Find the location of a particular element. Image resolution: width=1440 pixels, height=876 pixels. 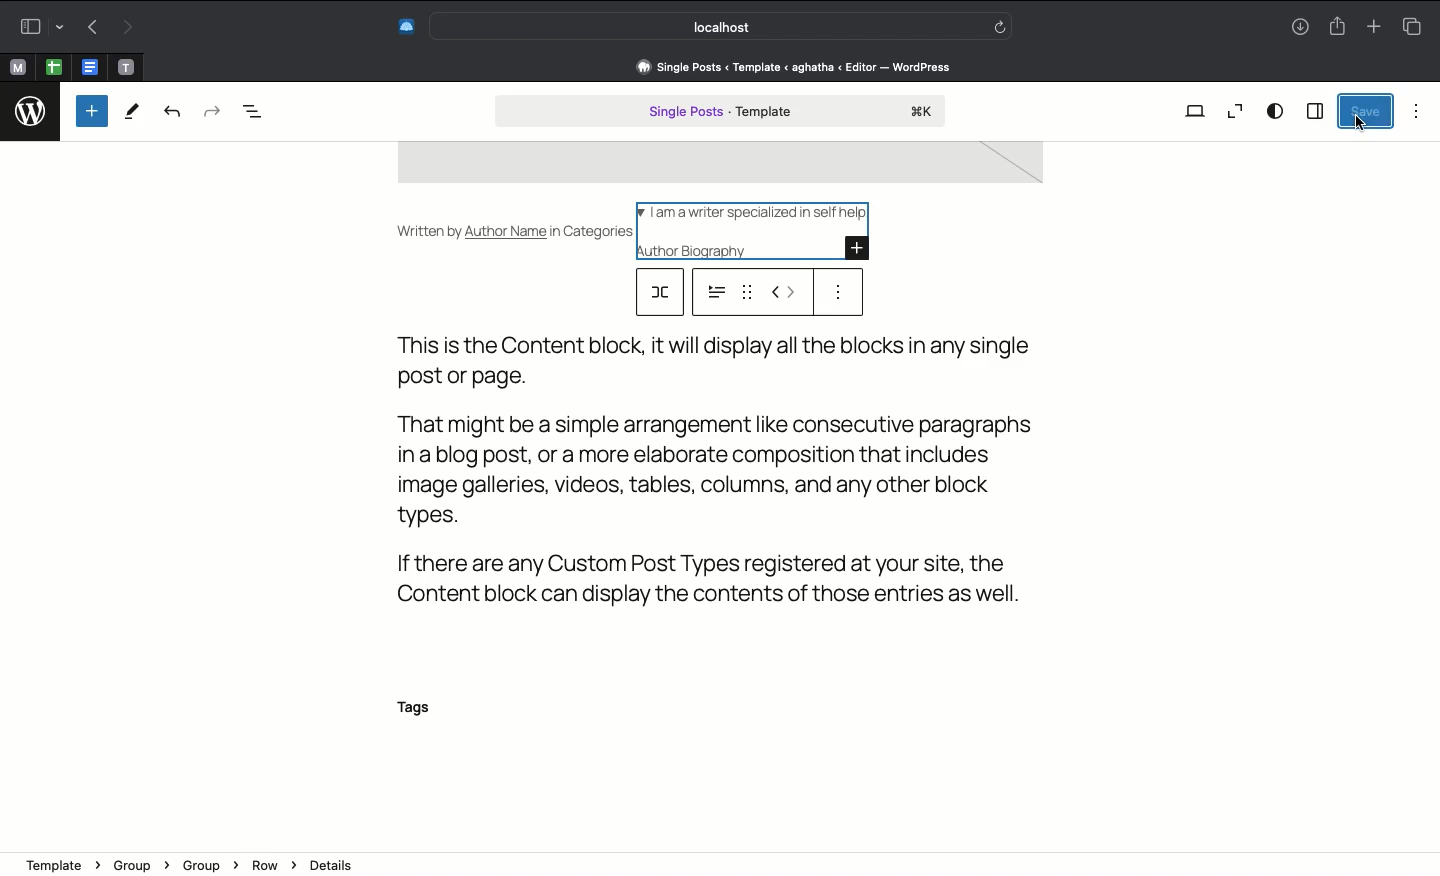

Options is located at coordinates (837, 291).